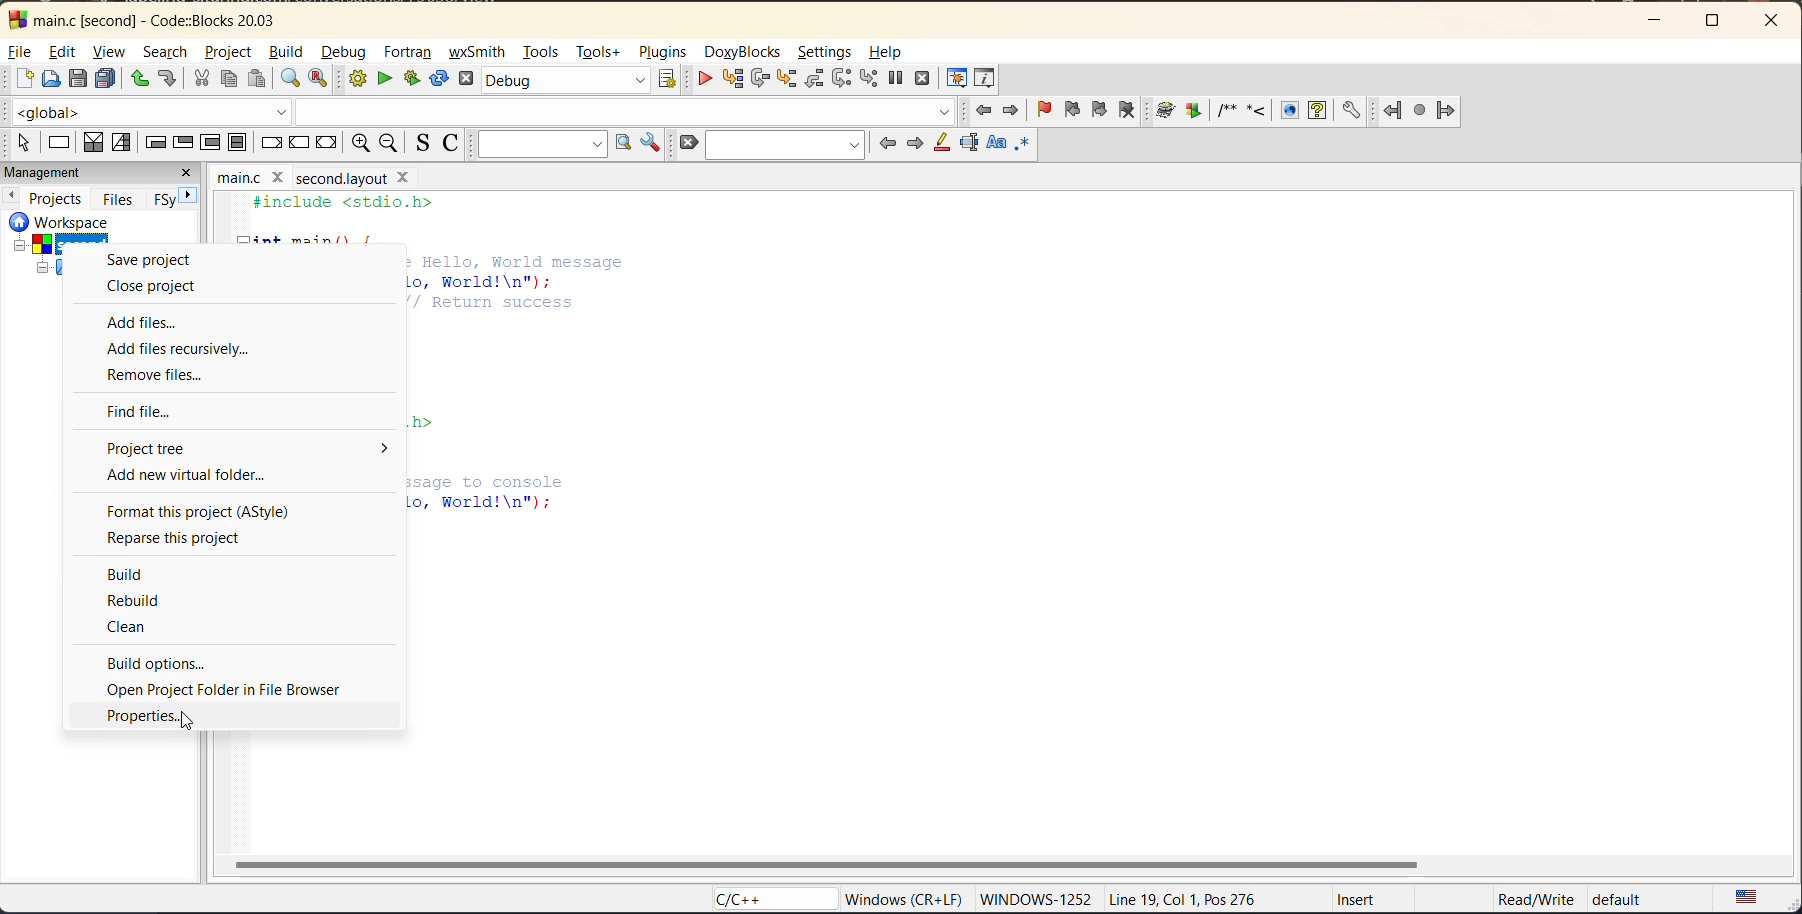 The height and width of the screenshot is (914, 1802). Describe the element at coordinates (20, 52) in the screenshot. I see `file` at that location.